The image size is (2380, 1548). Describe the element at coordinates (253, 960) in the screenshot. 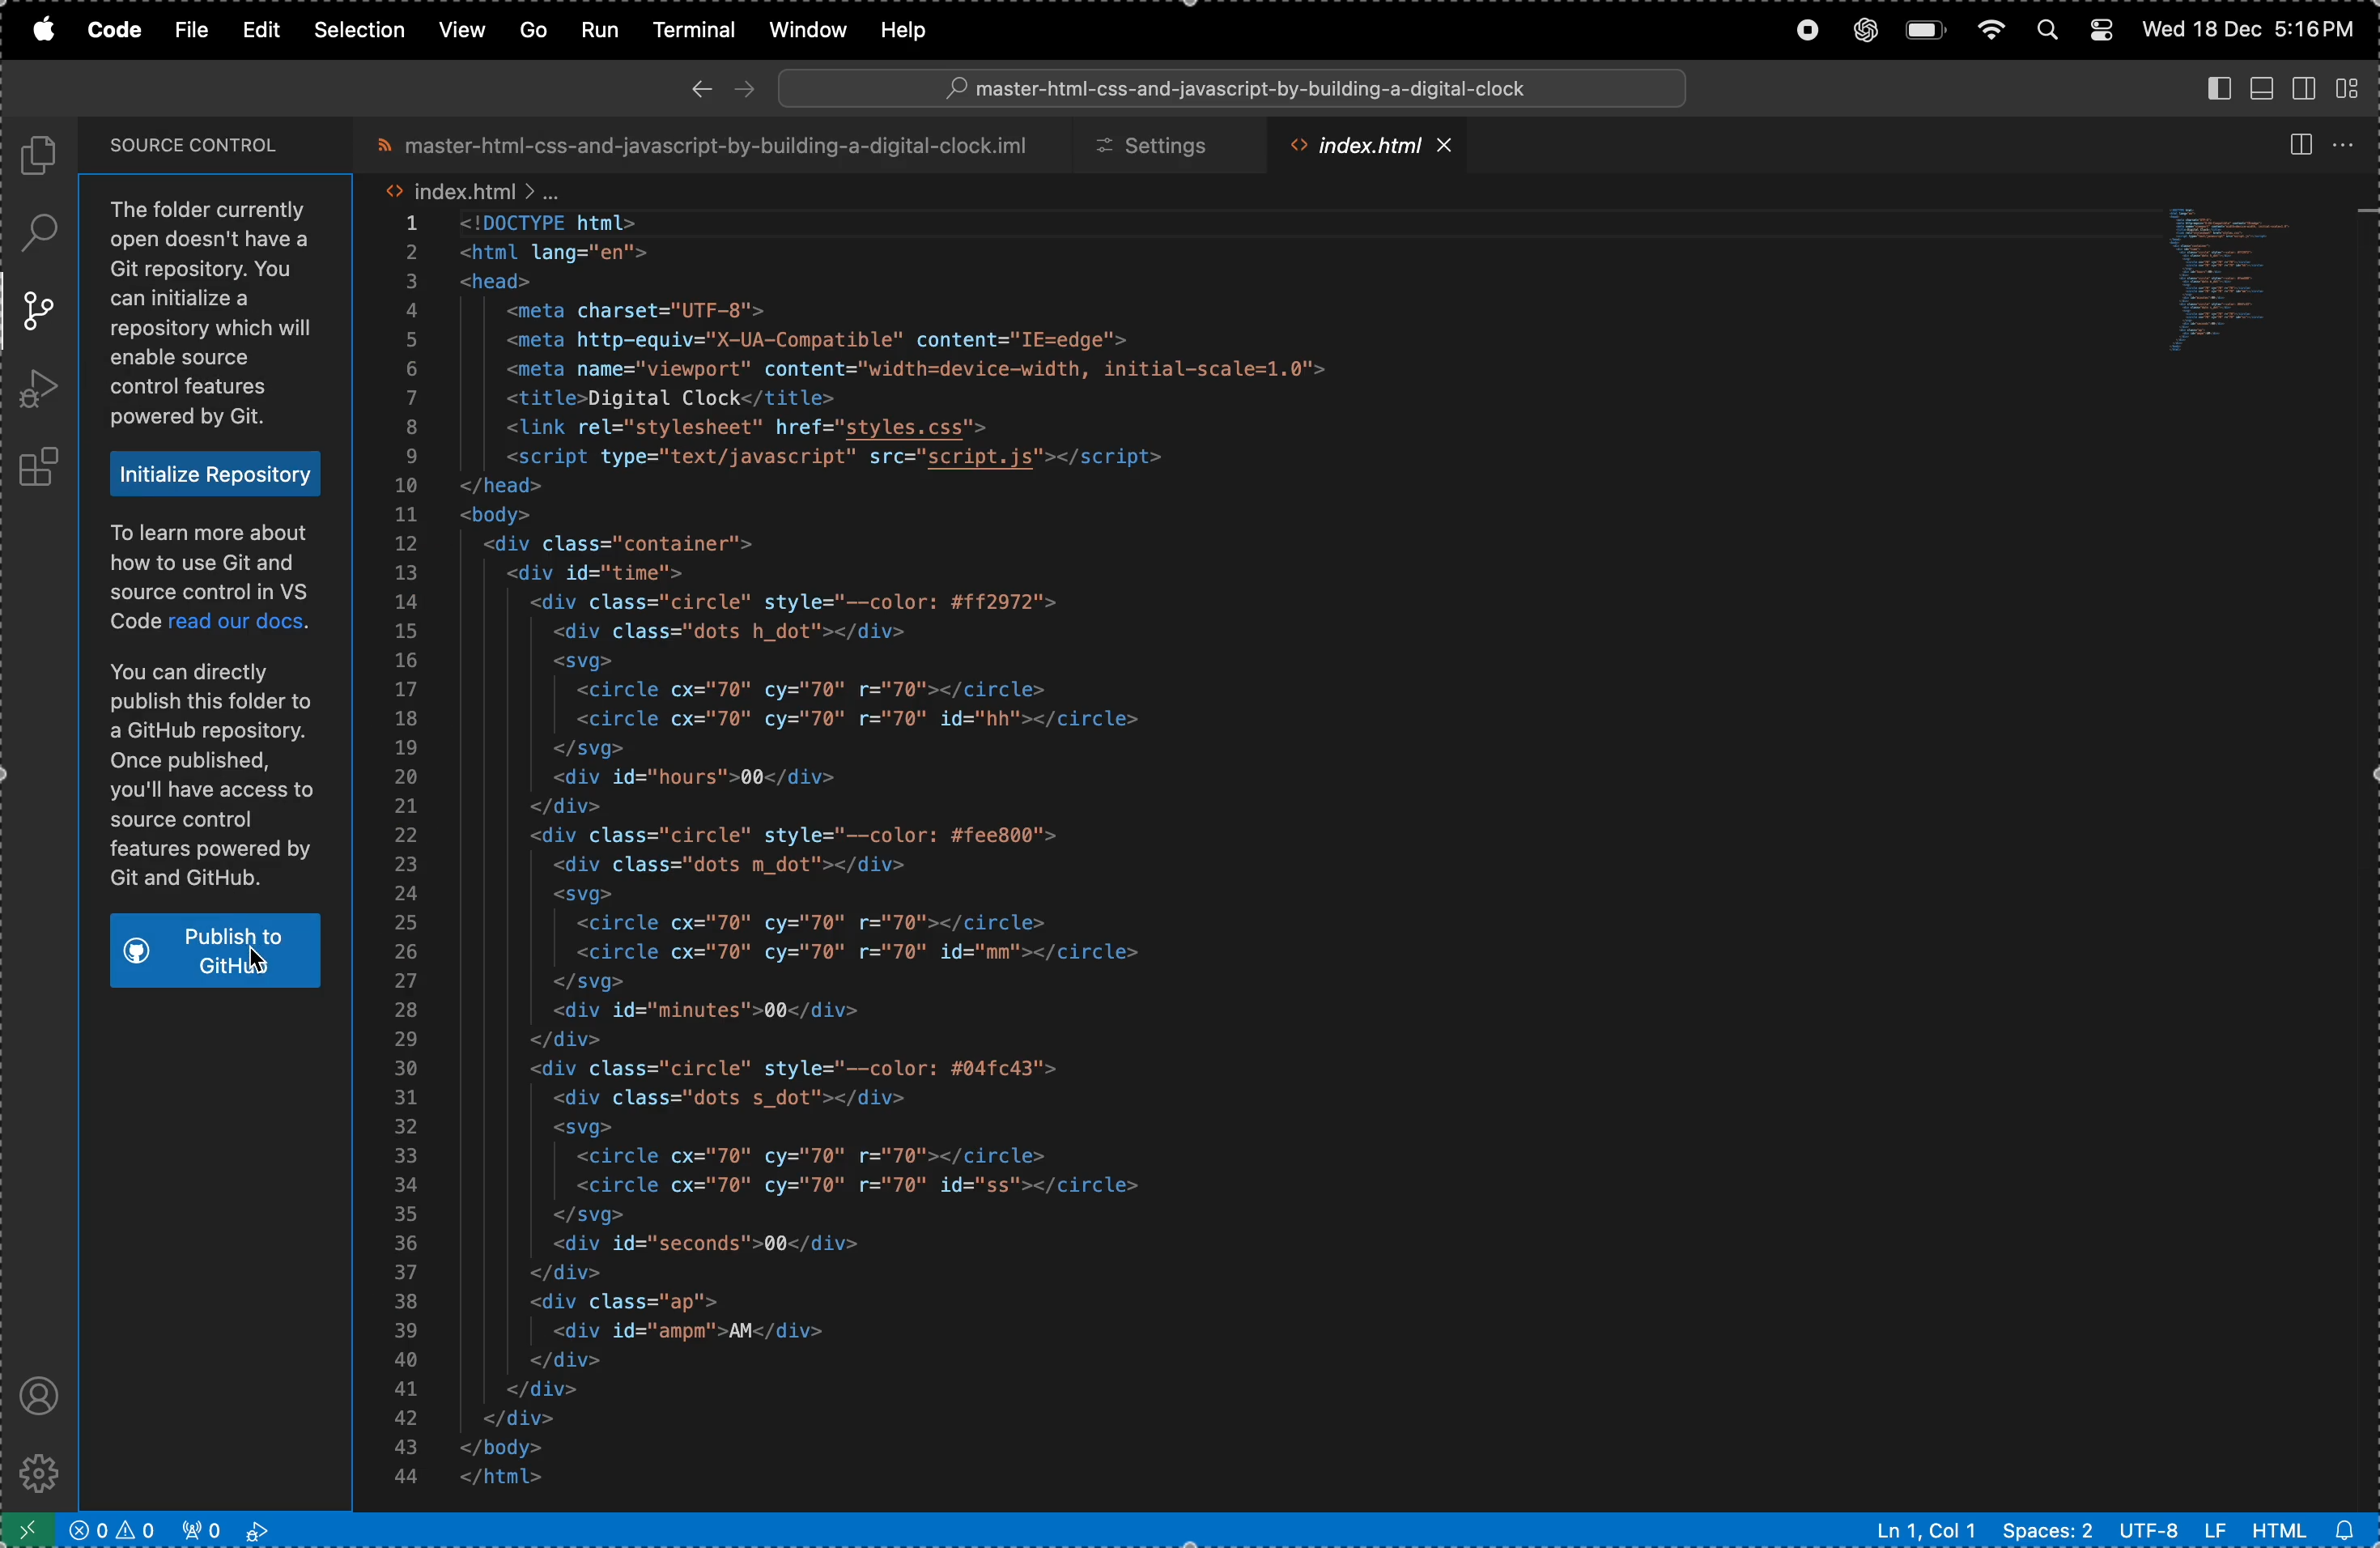

I see `Cursor` at that location.